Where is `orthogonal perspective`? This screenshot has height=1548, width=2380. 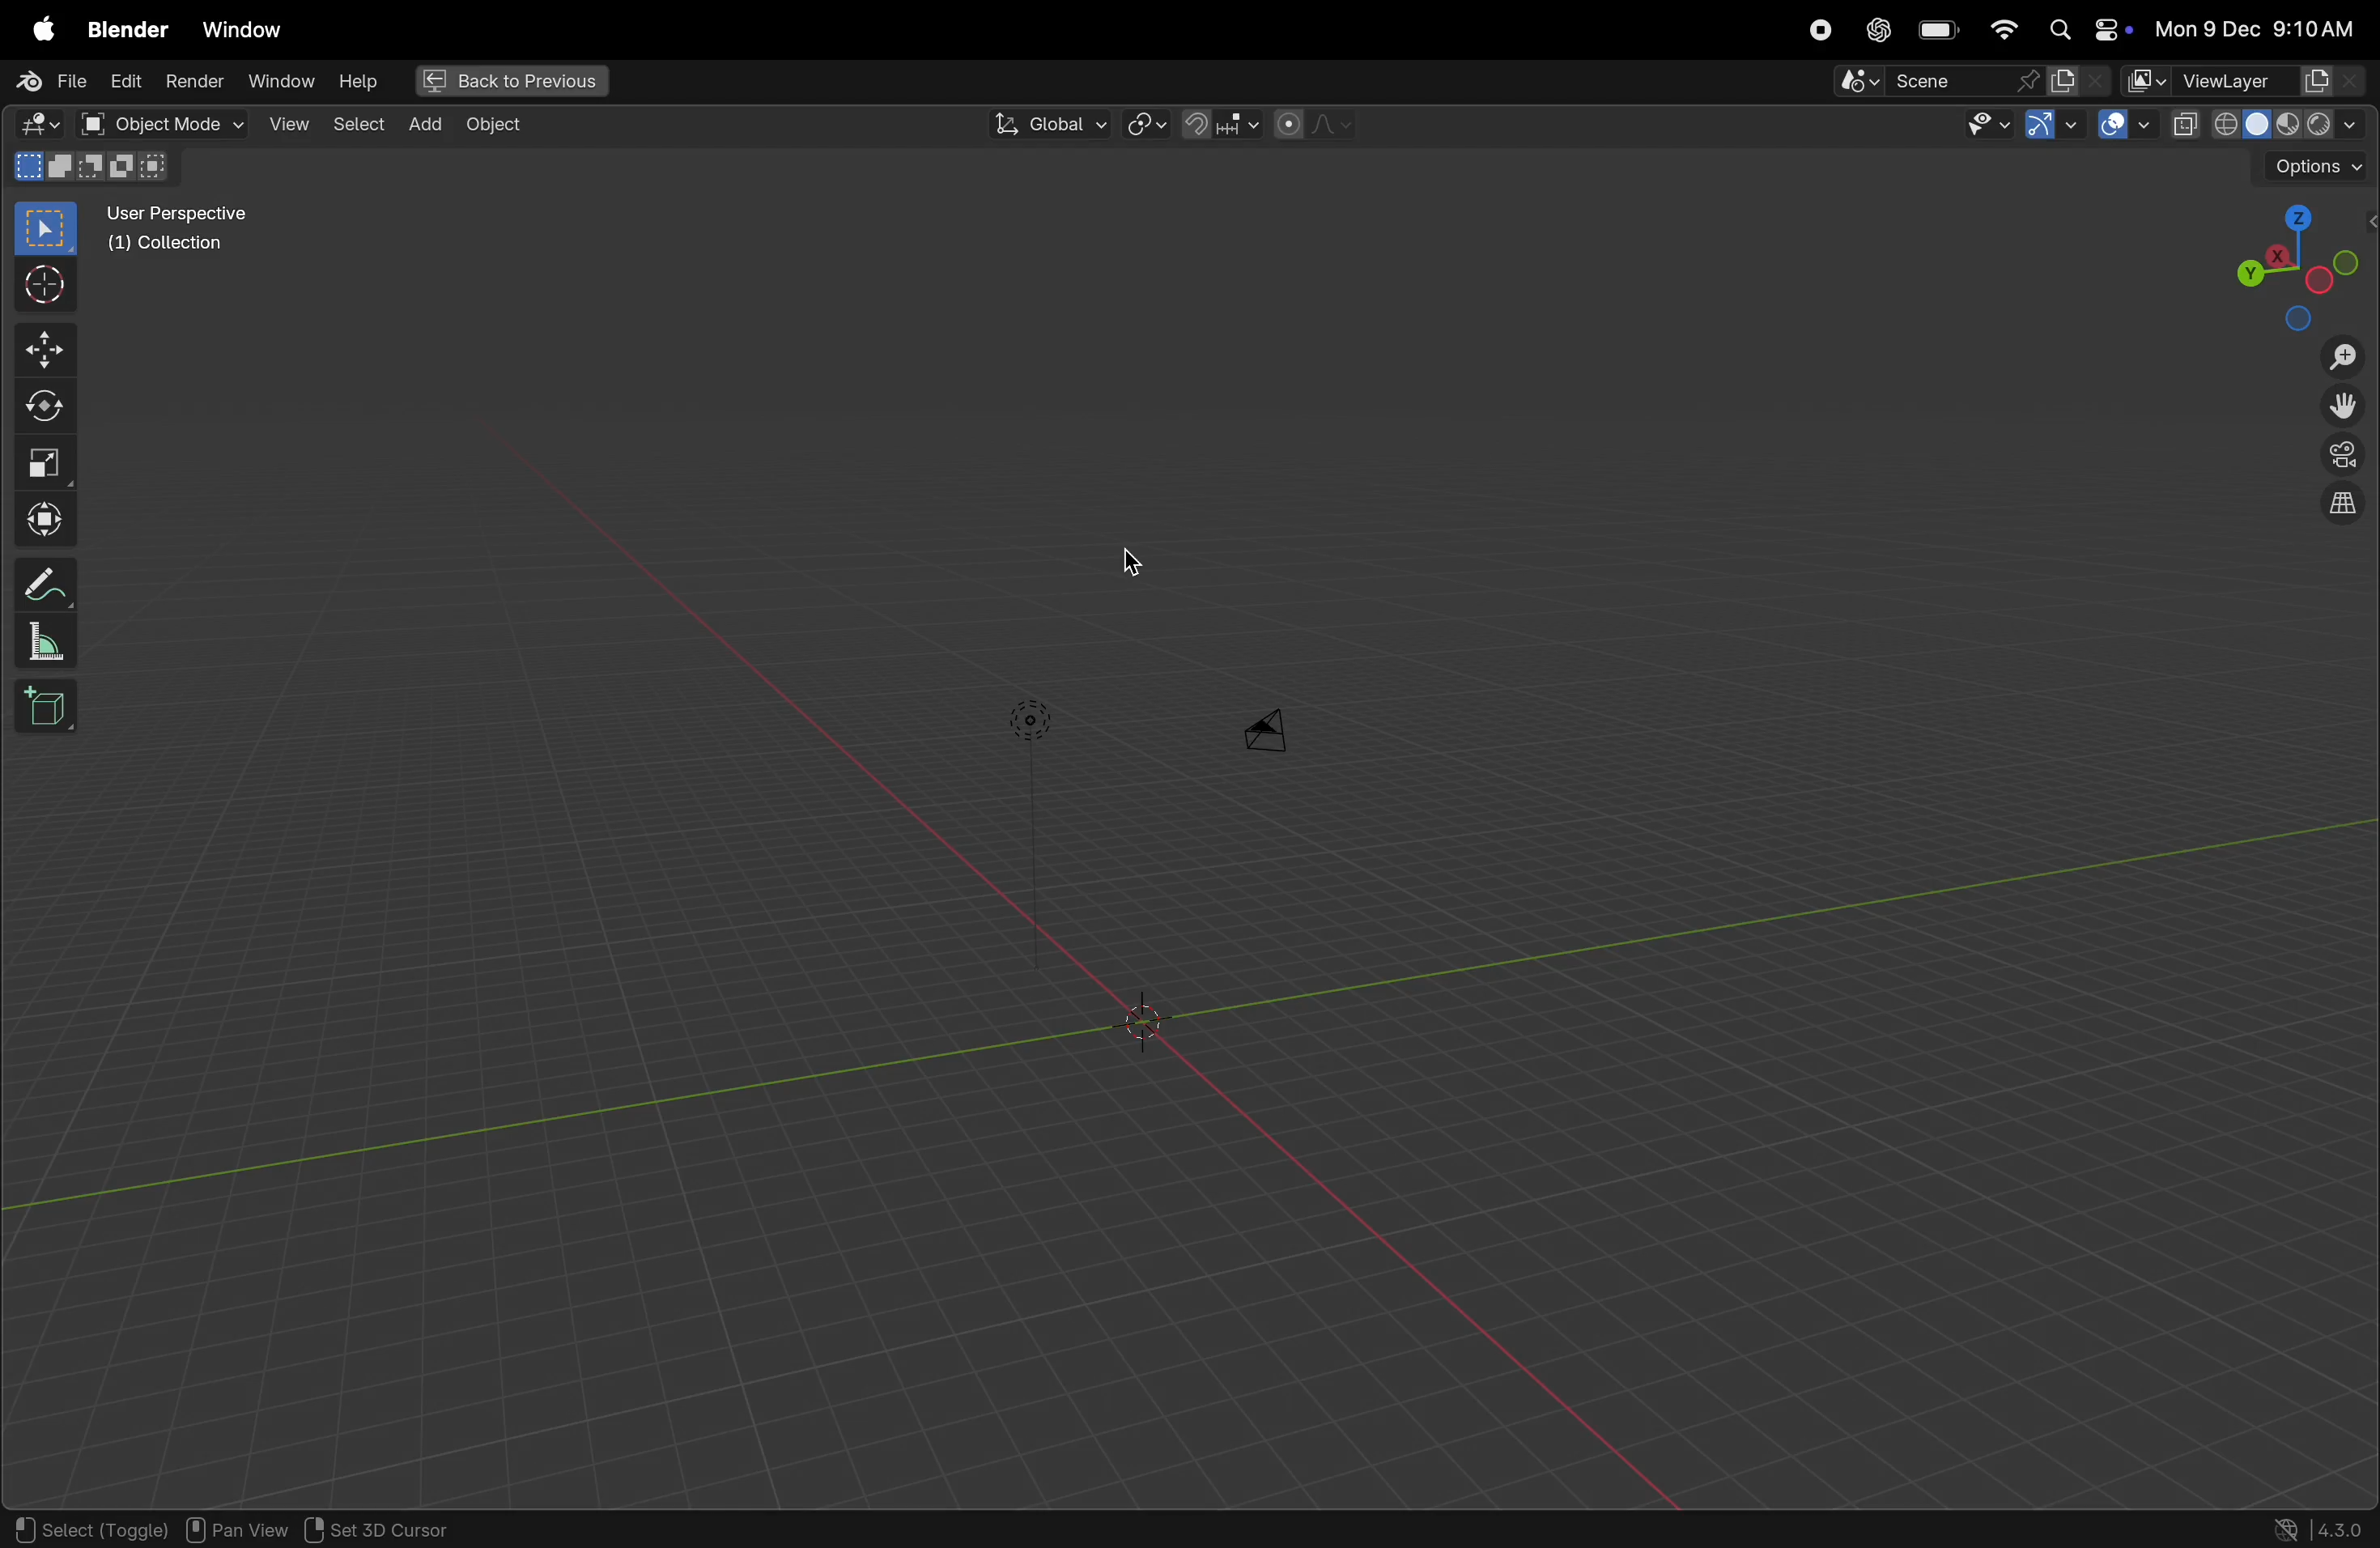 orthogonal perspective is located at coordinates (2342, 506).